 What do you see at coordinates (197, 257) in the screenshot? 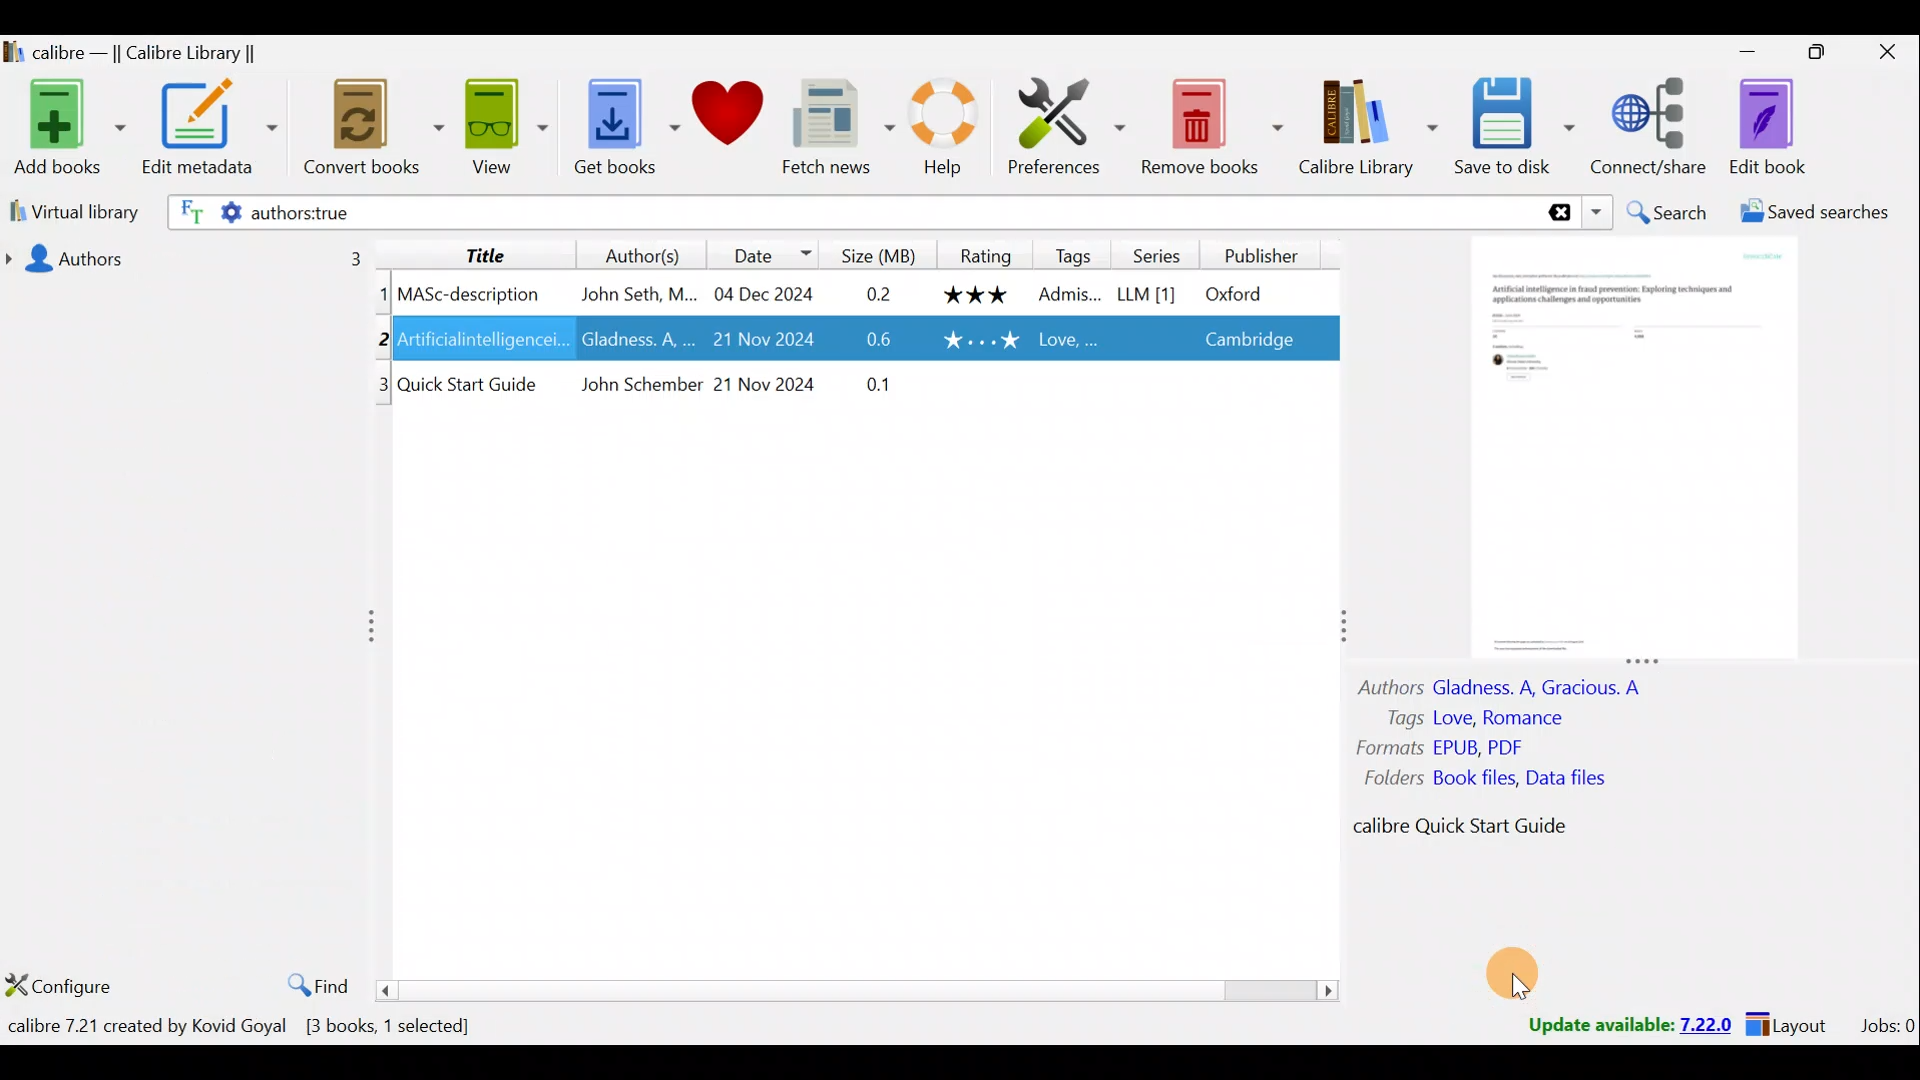
I see `Authors` at bounding box center [197, 257].